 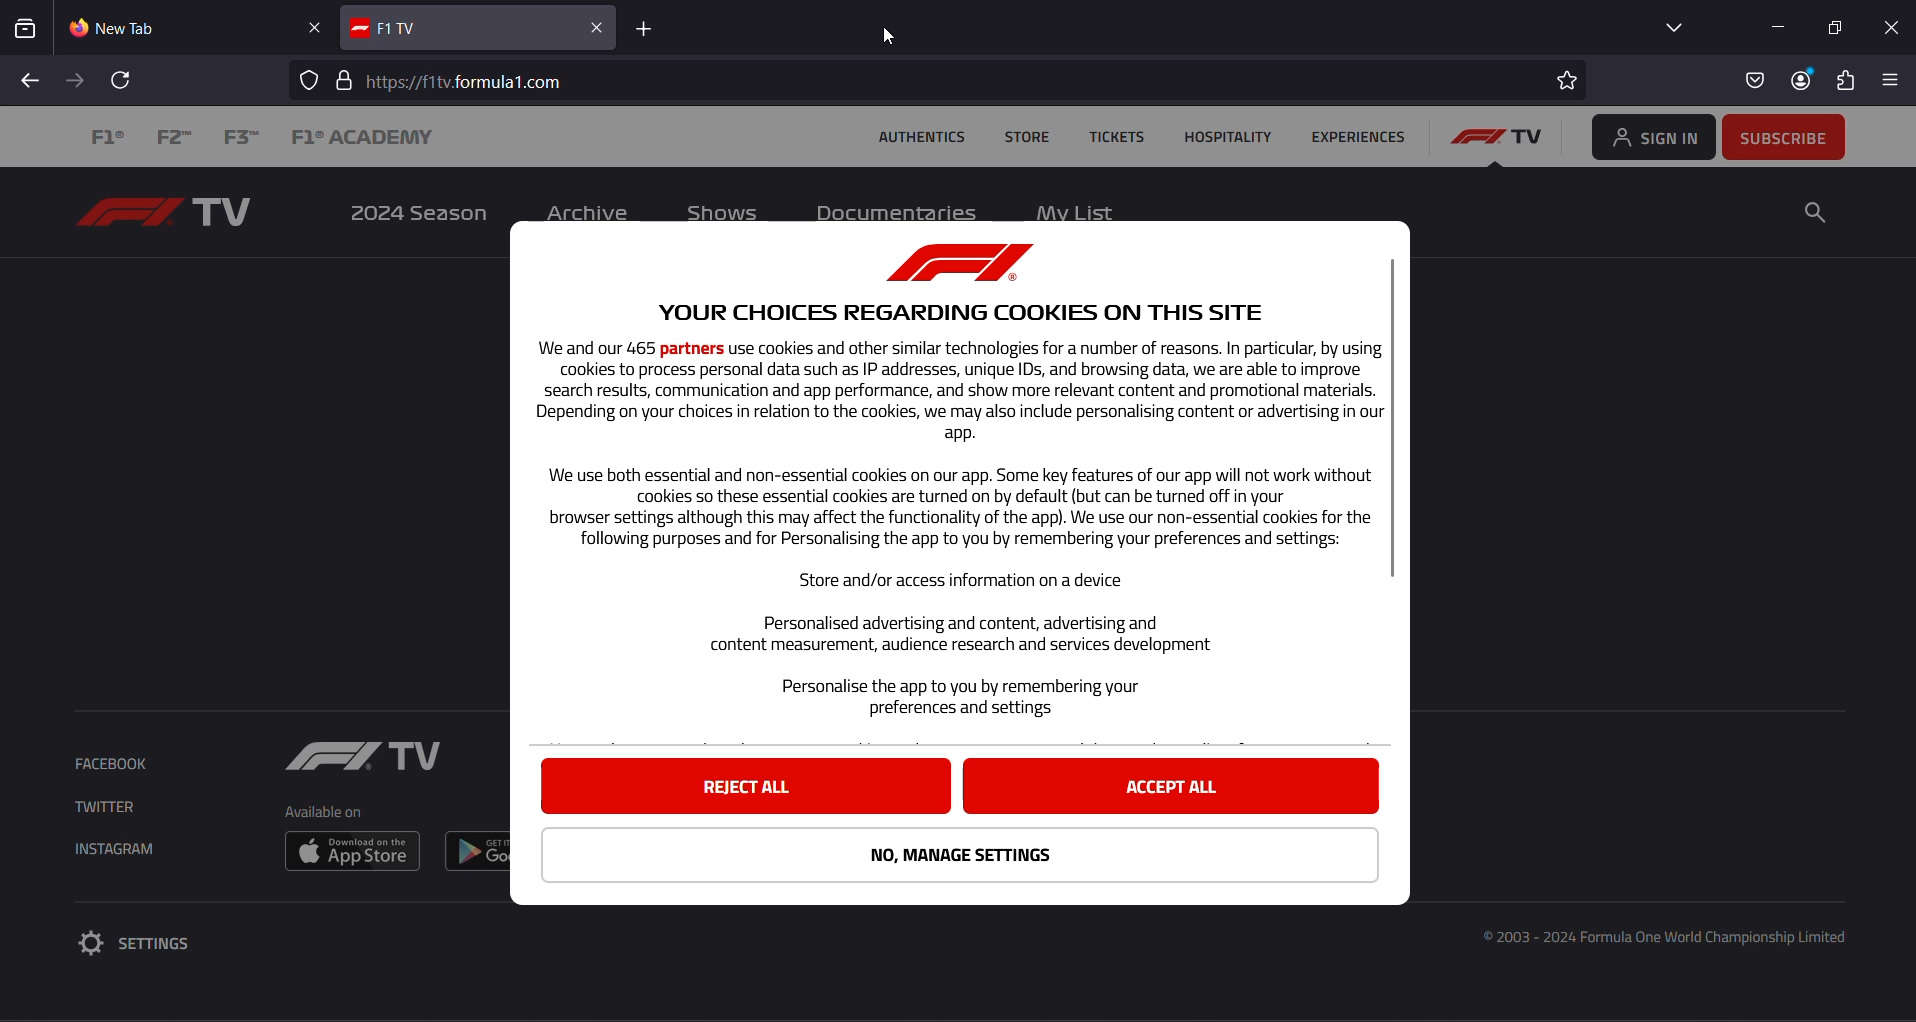 What do you see at coordinates (1668, 30) in the screenshot?
I see `list all tabs` at bounding box center [1668, 30].